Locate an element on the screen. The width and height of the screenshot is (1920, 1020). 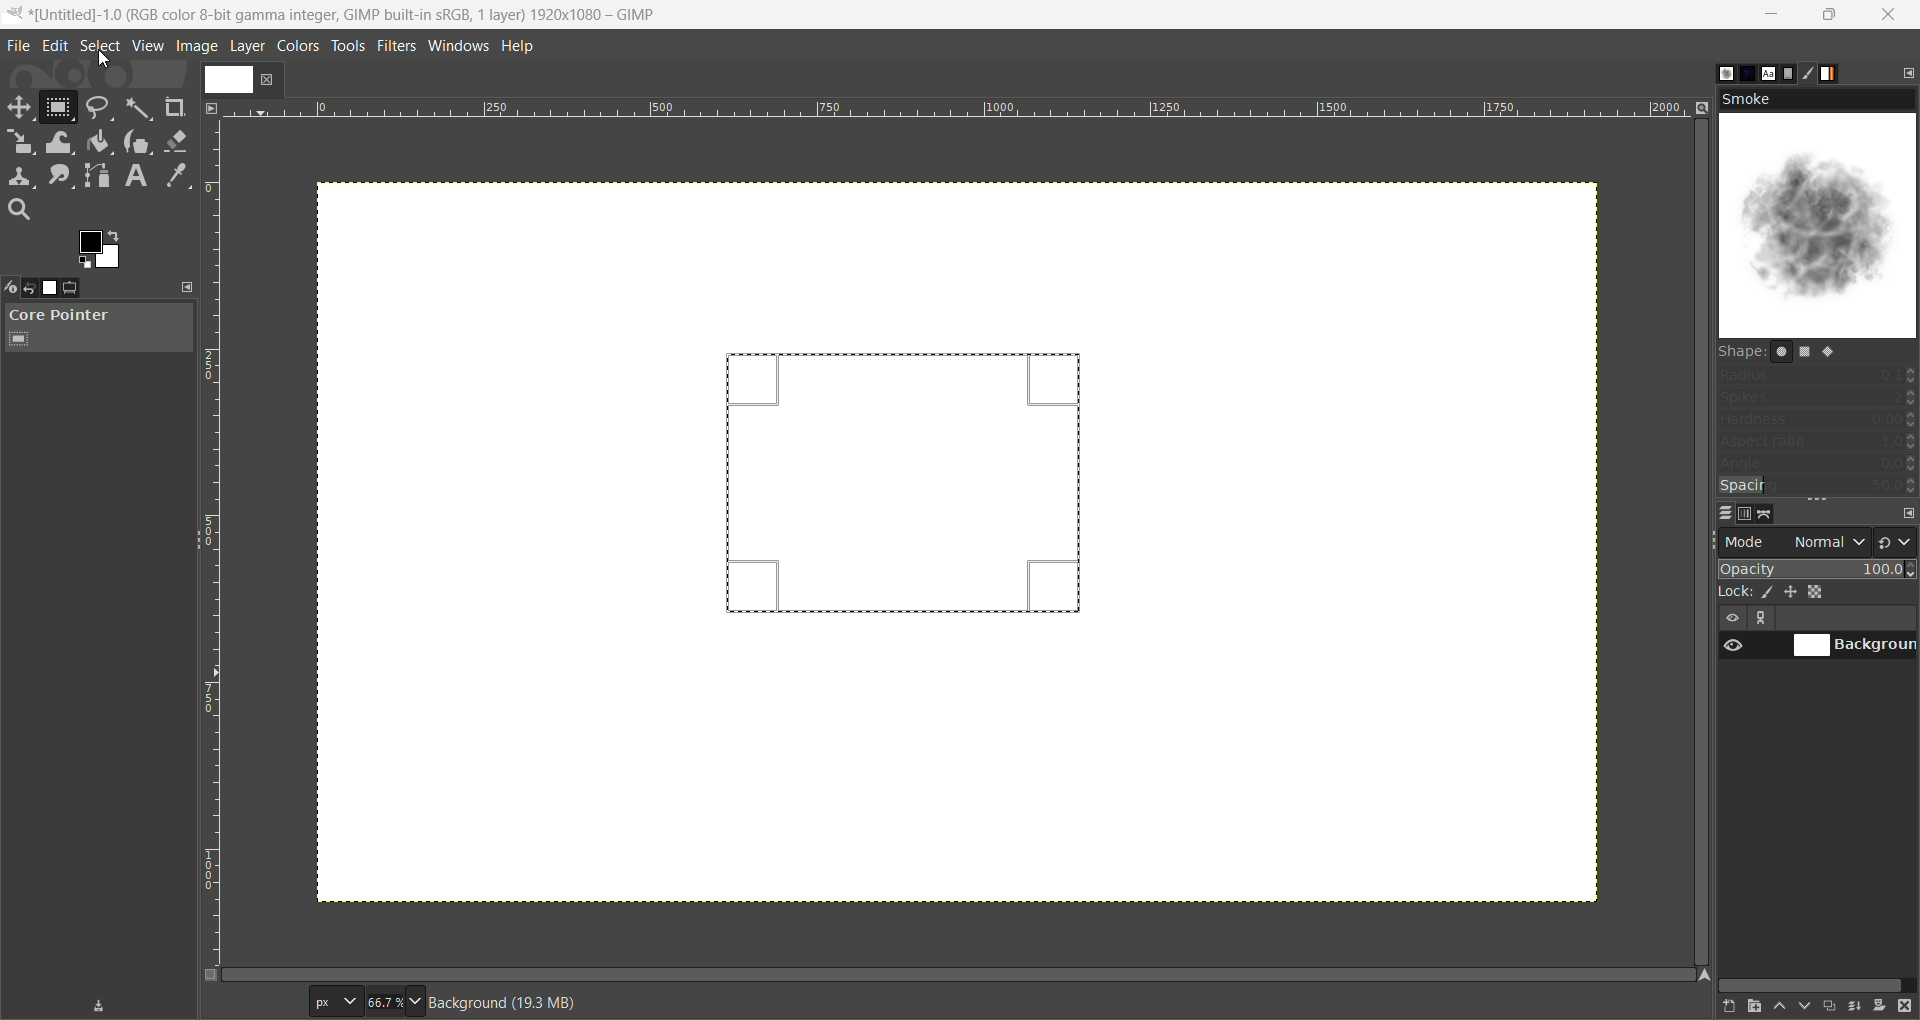
layer is located at coordinates (248, 46).